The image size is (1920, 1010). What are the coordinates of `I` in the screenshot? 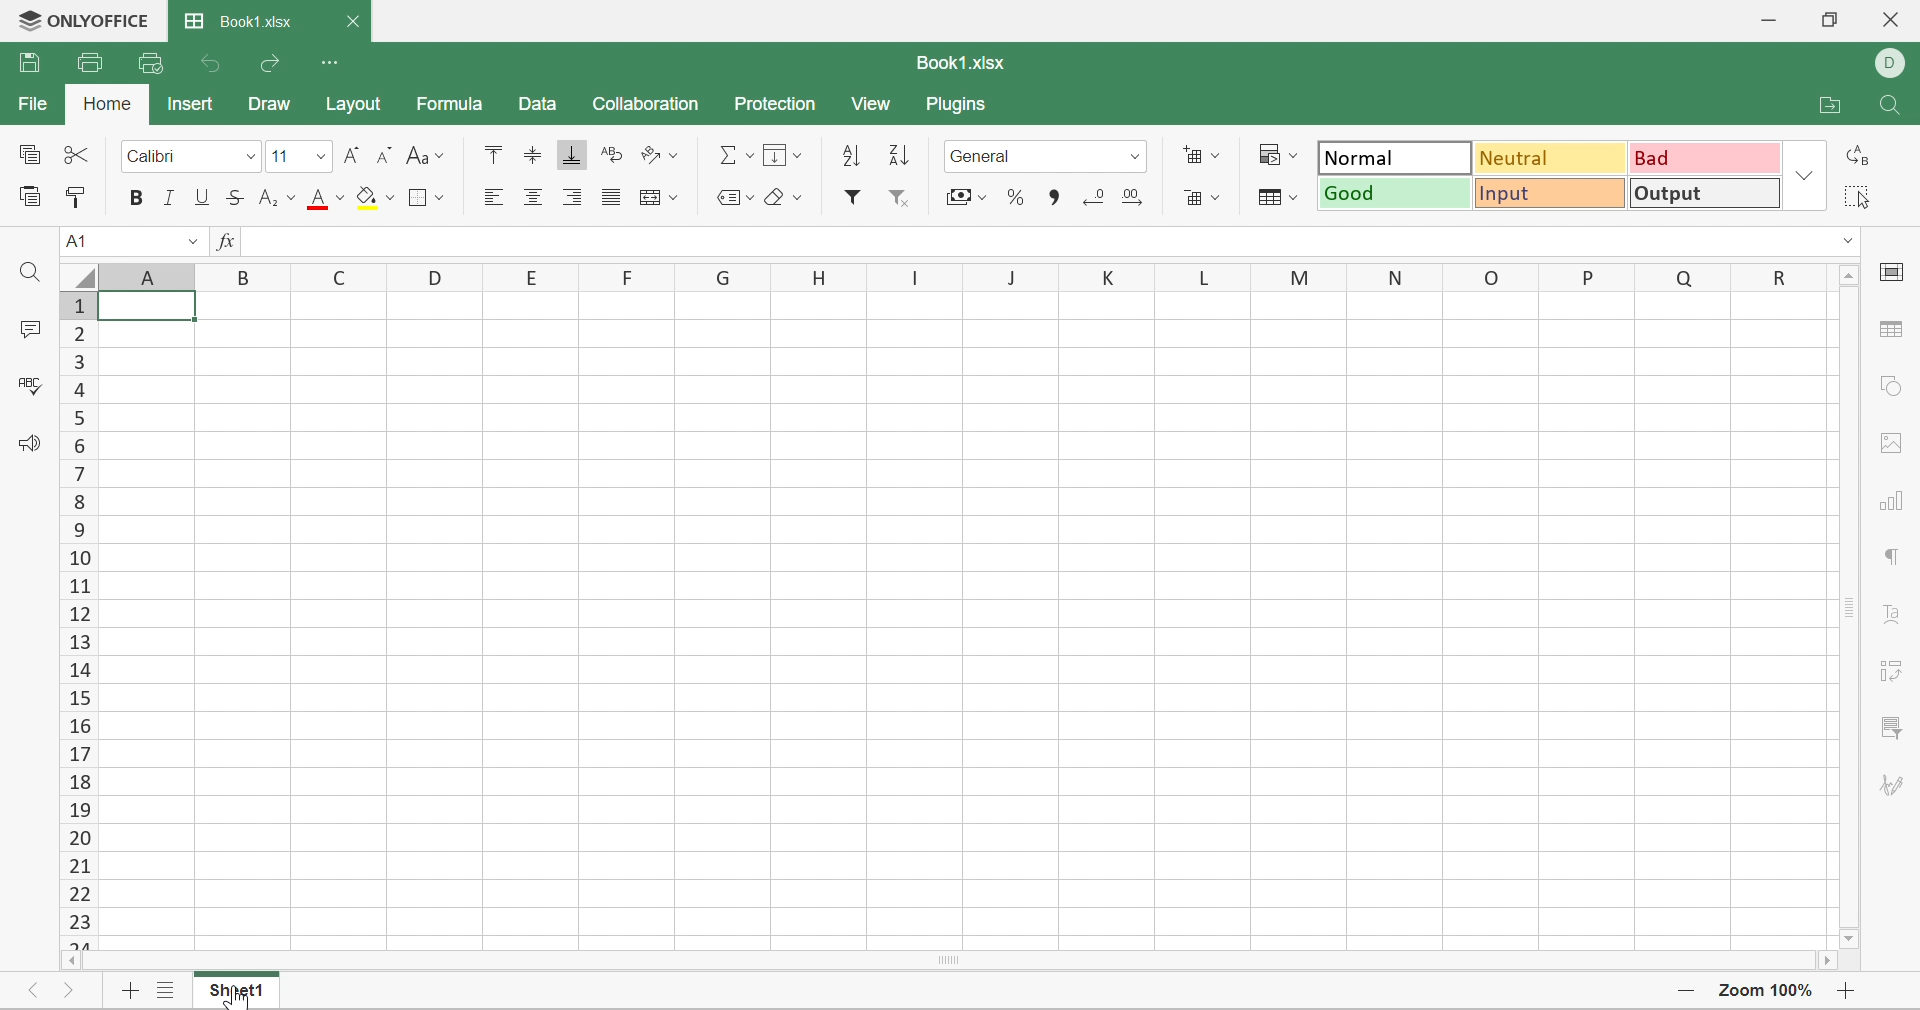 It's located at (916, 274).